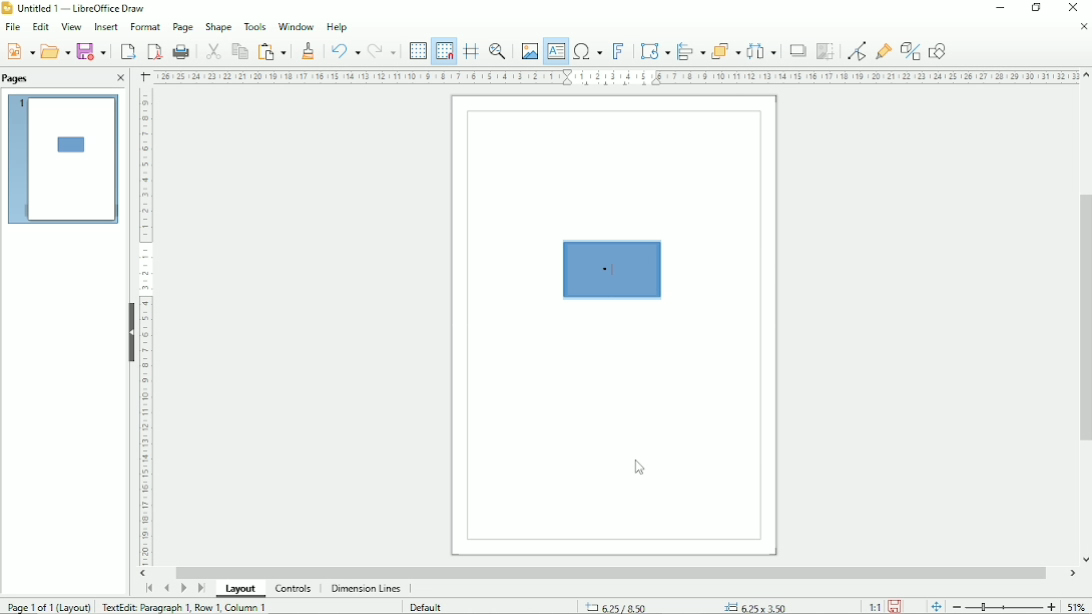 The image size is (1092, 614). Describe the element at coordinates (271, 50) in the screenshot. I see `Paste` at that location.